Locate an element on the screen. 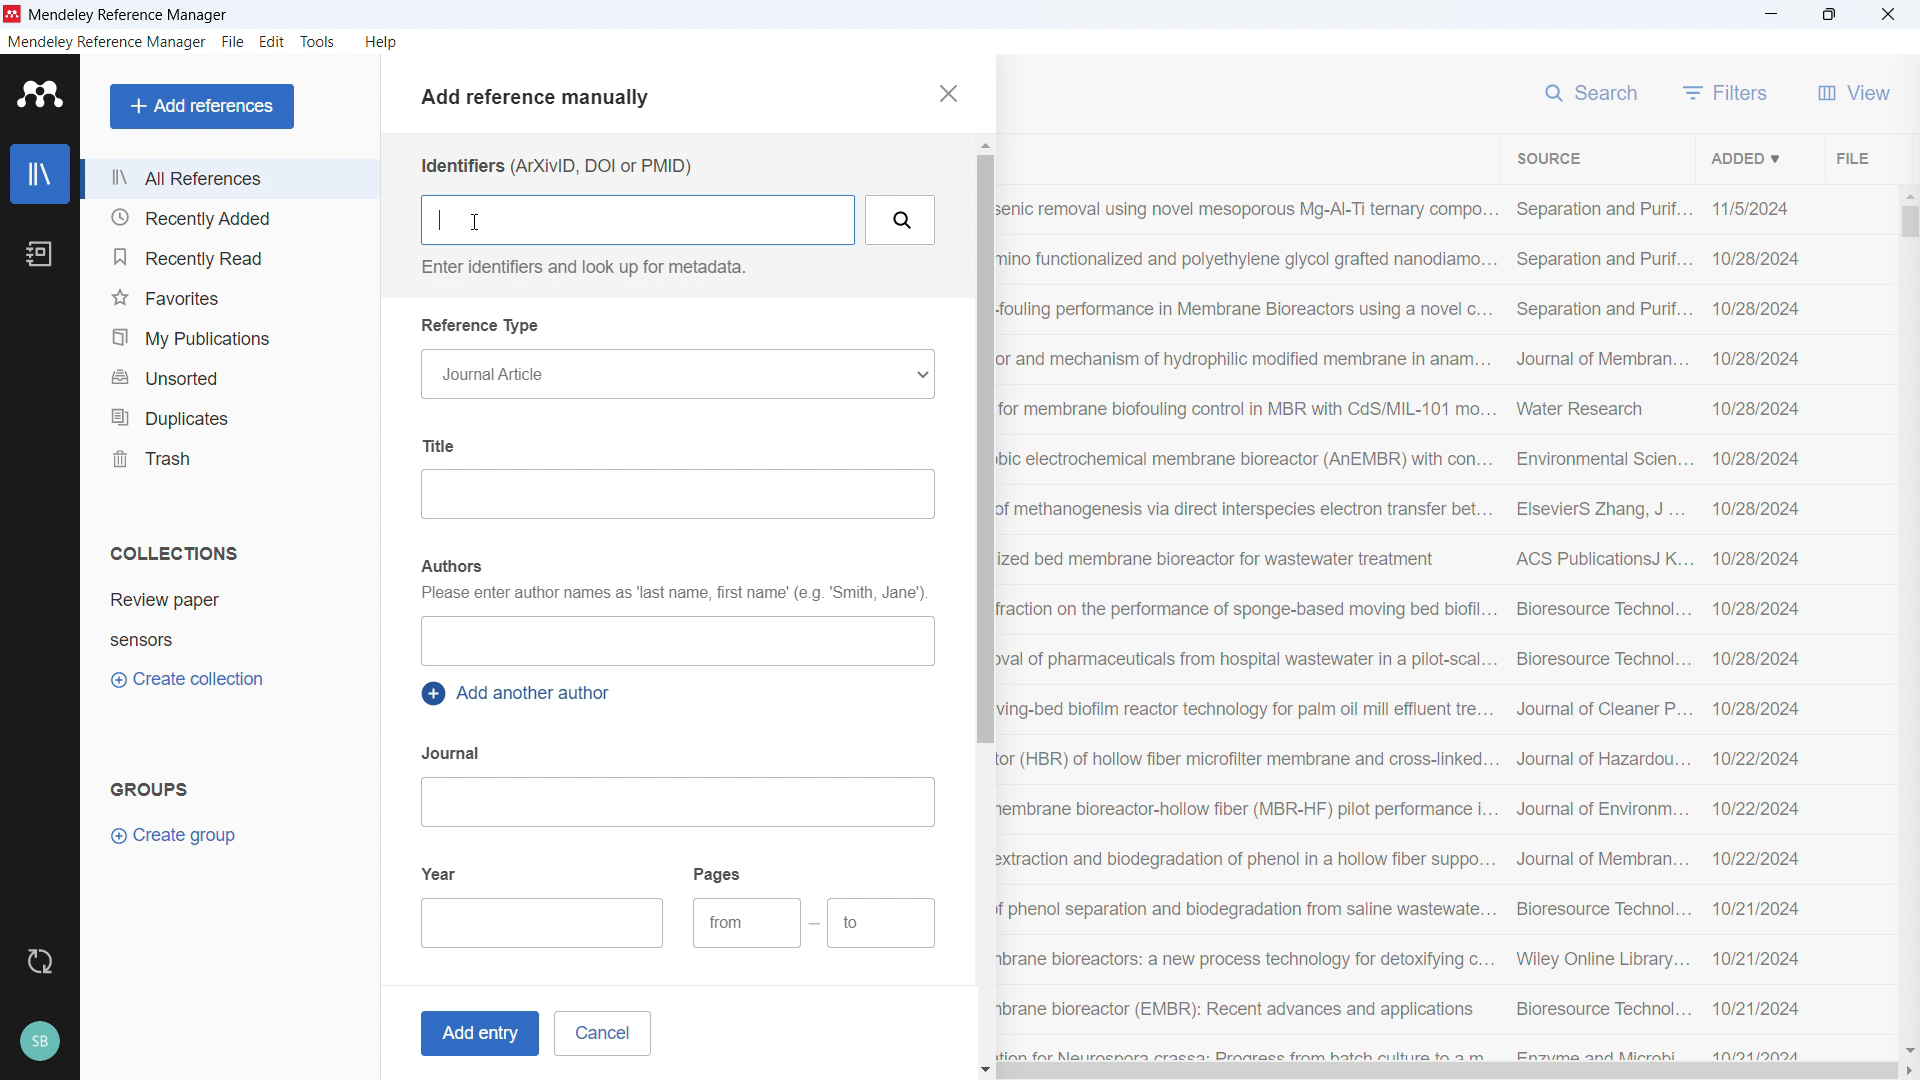 This screenshot has height=1080, width=1920. Create collection  is located at coordinates (190, 680).